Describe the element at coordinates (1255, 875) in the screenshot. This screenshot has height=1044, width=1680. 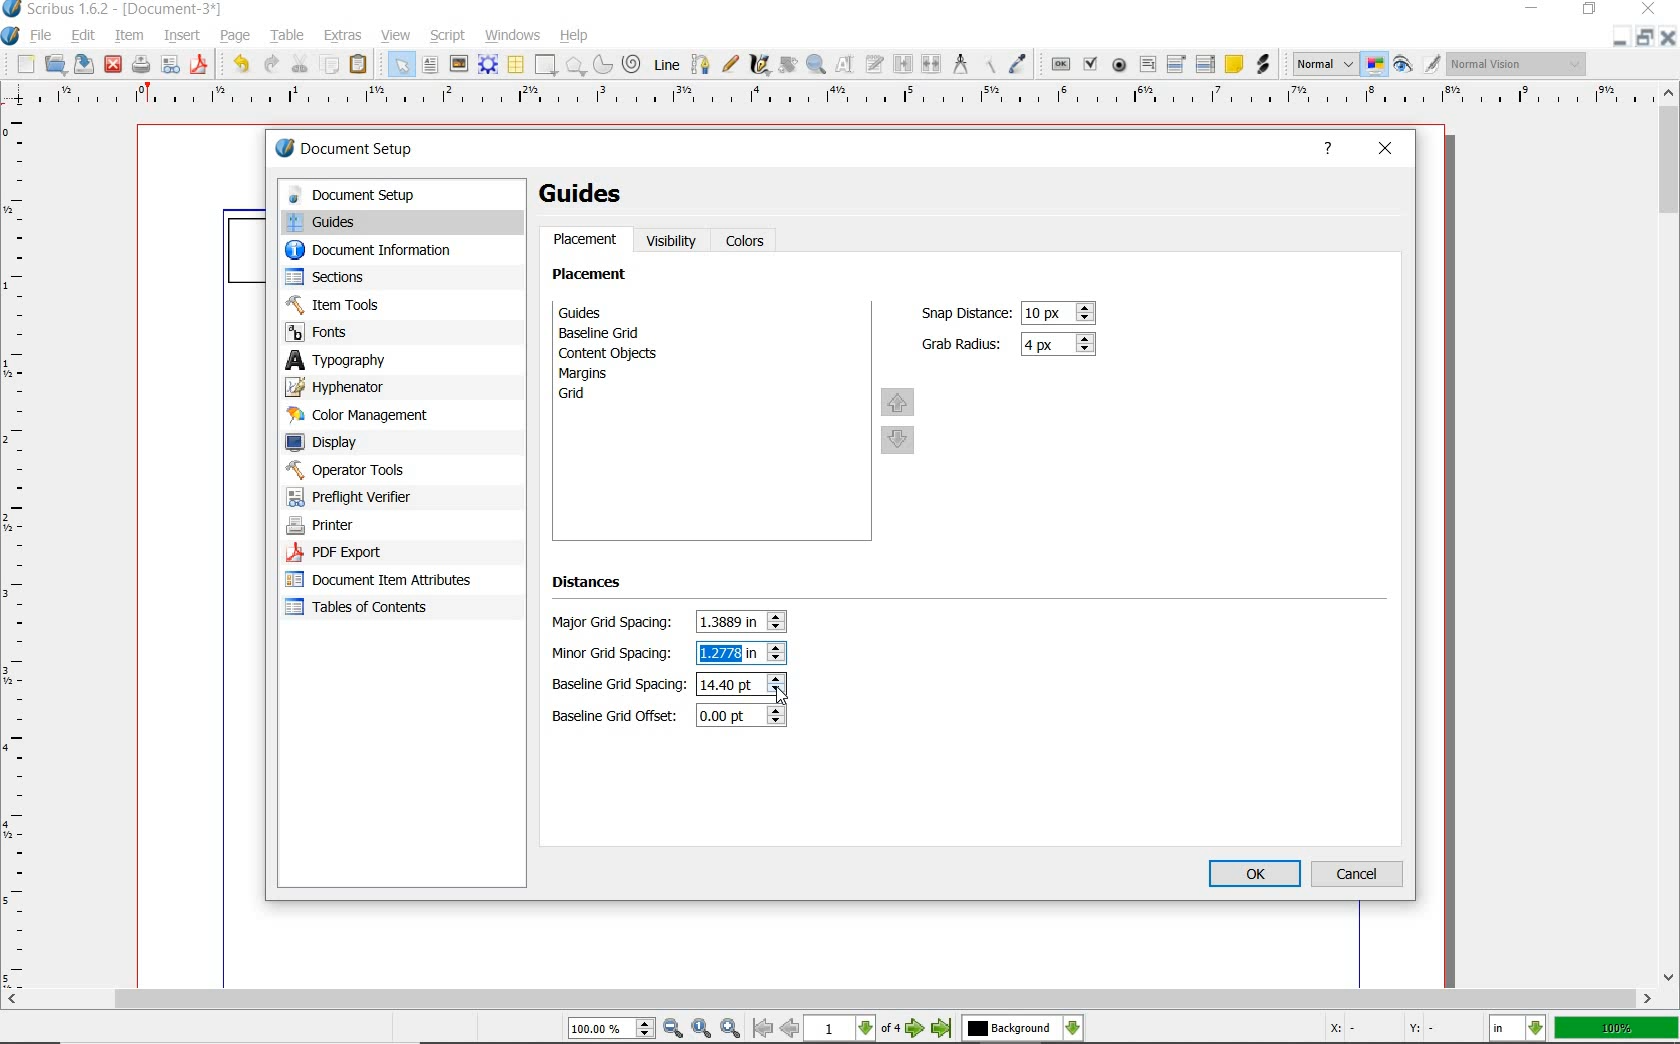
I see `ok` at that location.